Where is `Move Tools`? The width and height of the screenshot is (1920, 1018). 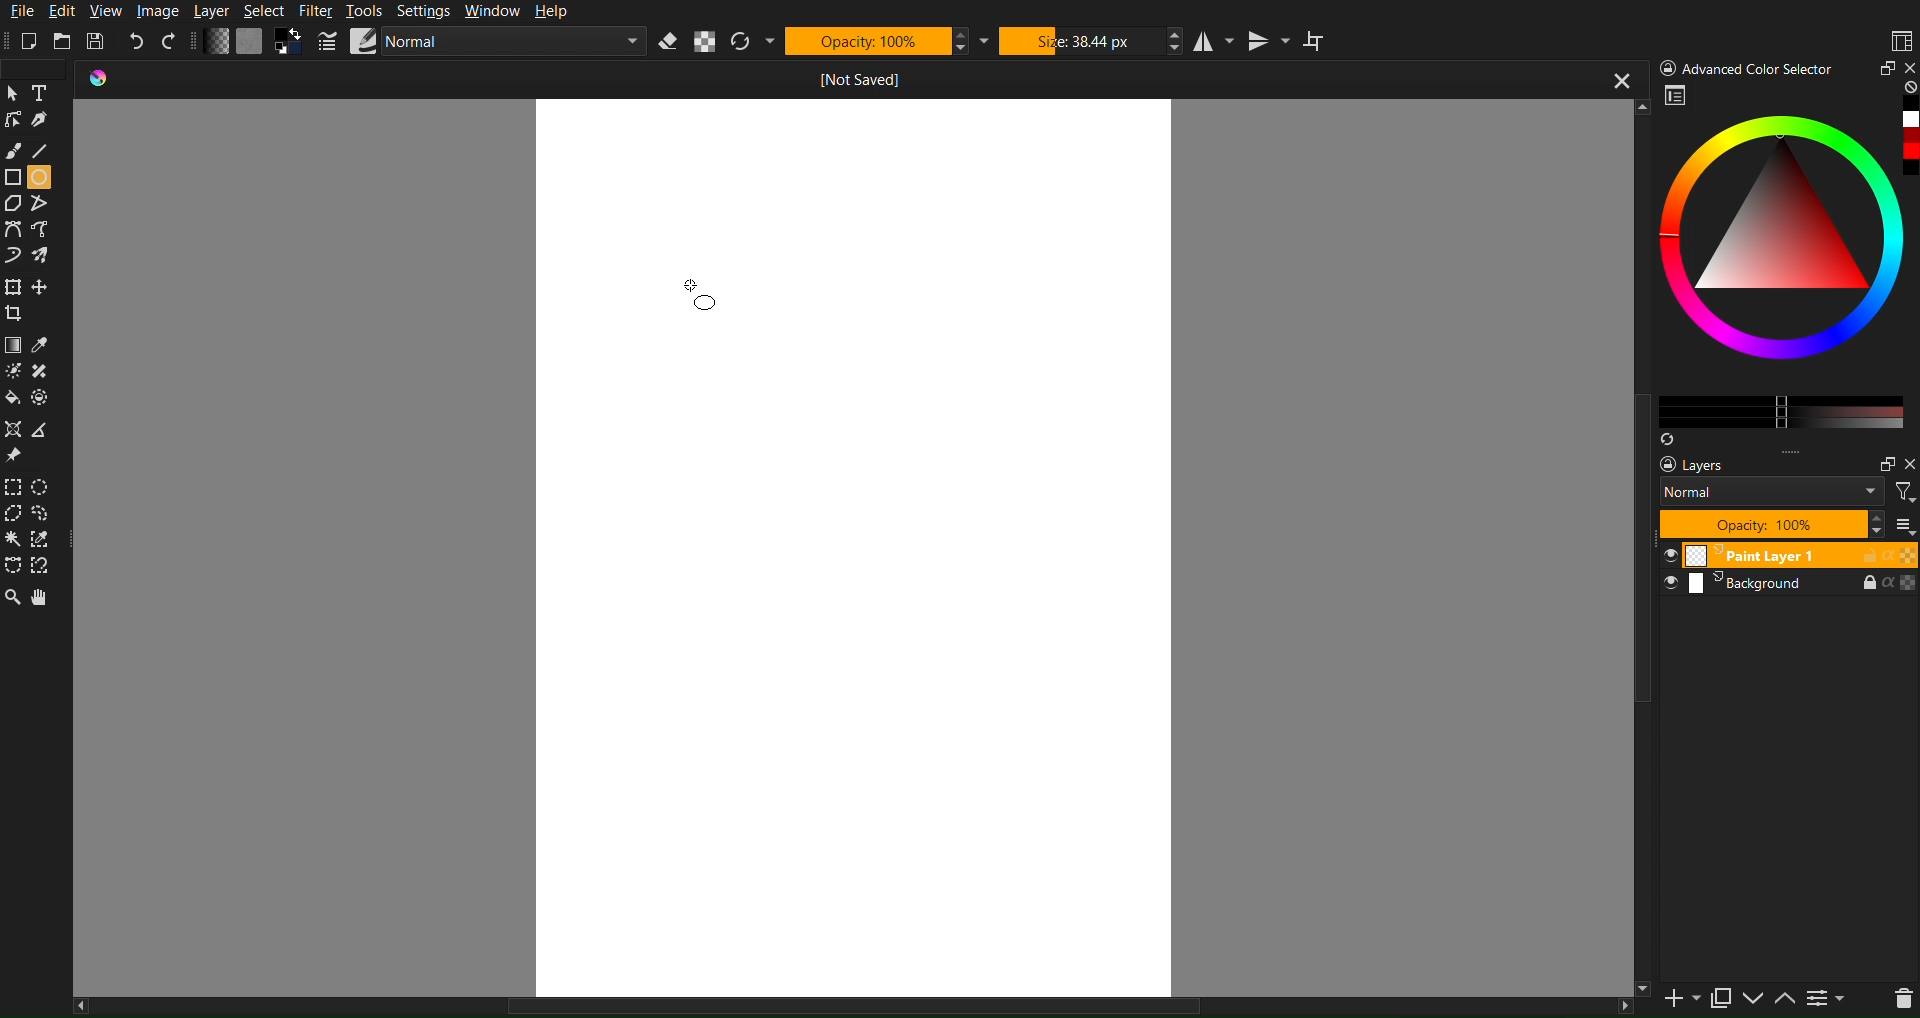 Move Tools is located at coordinates (12, 286).